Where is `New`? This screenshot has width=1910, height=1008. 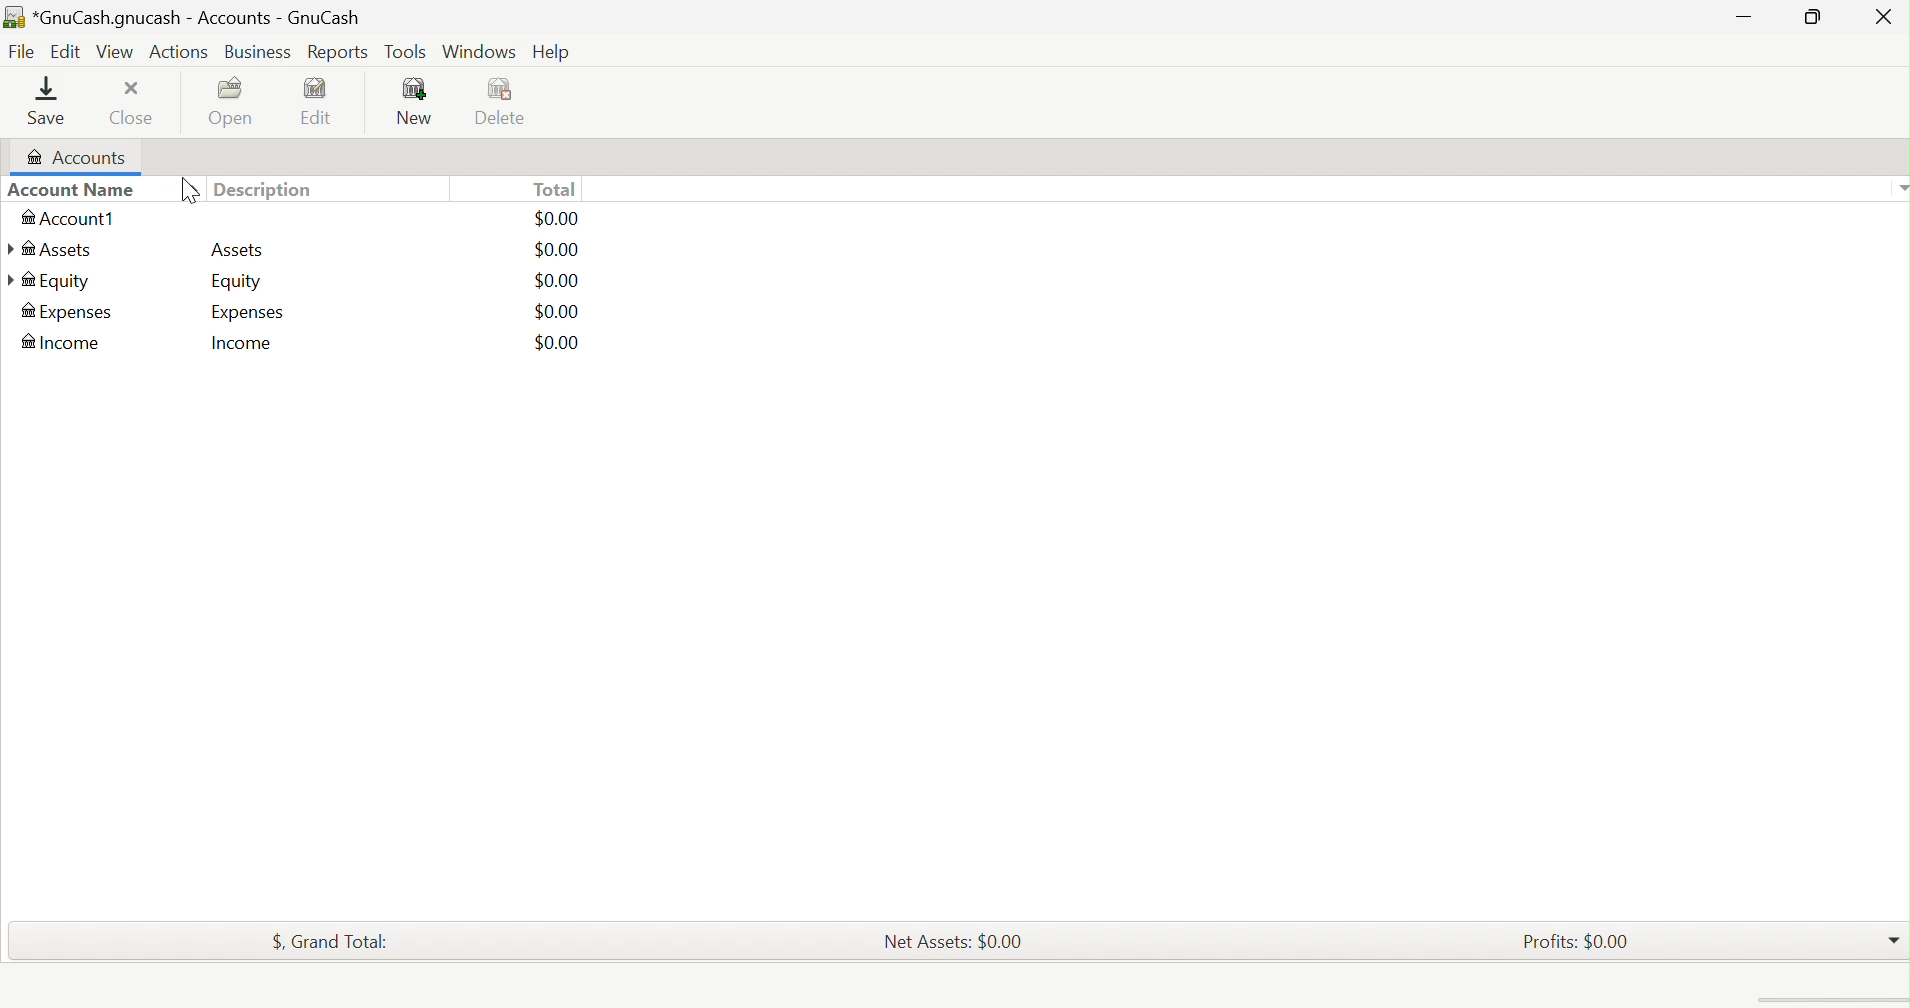 New is located at coordinates (417, 102).